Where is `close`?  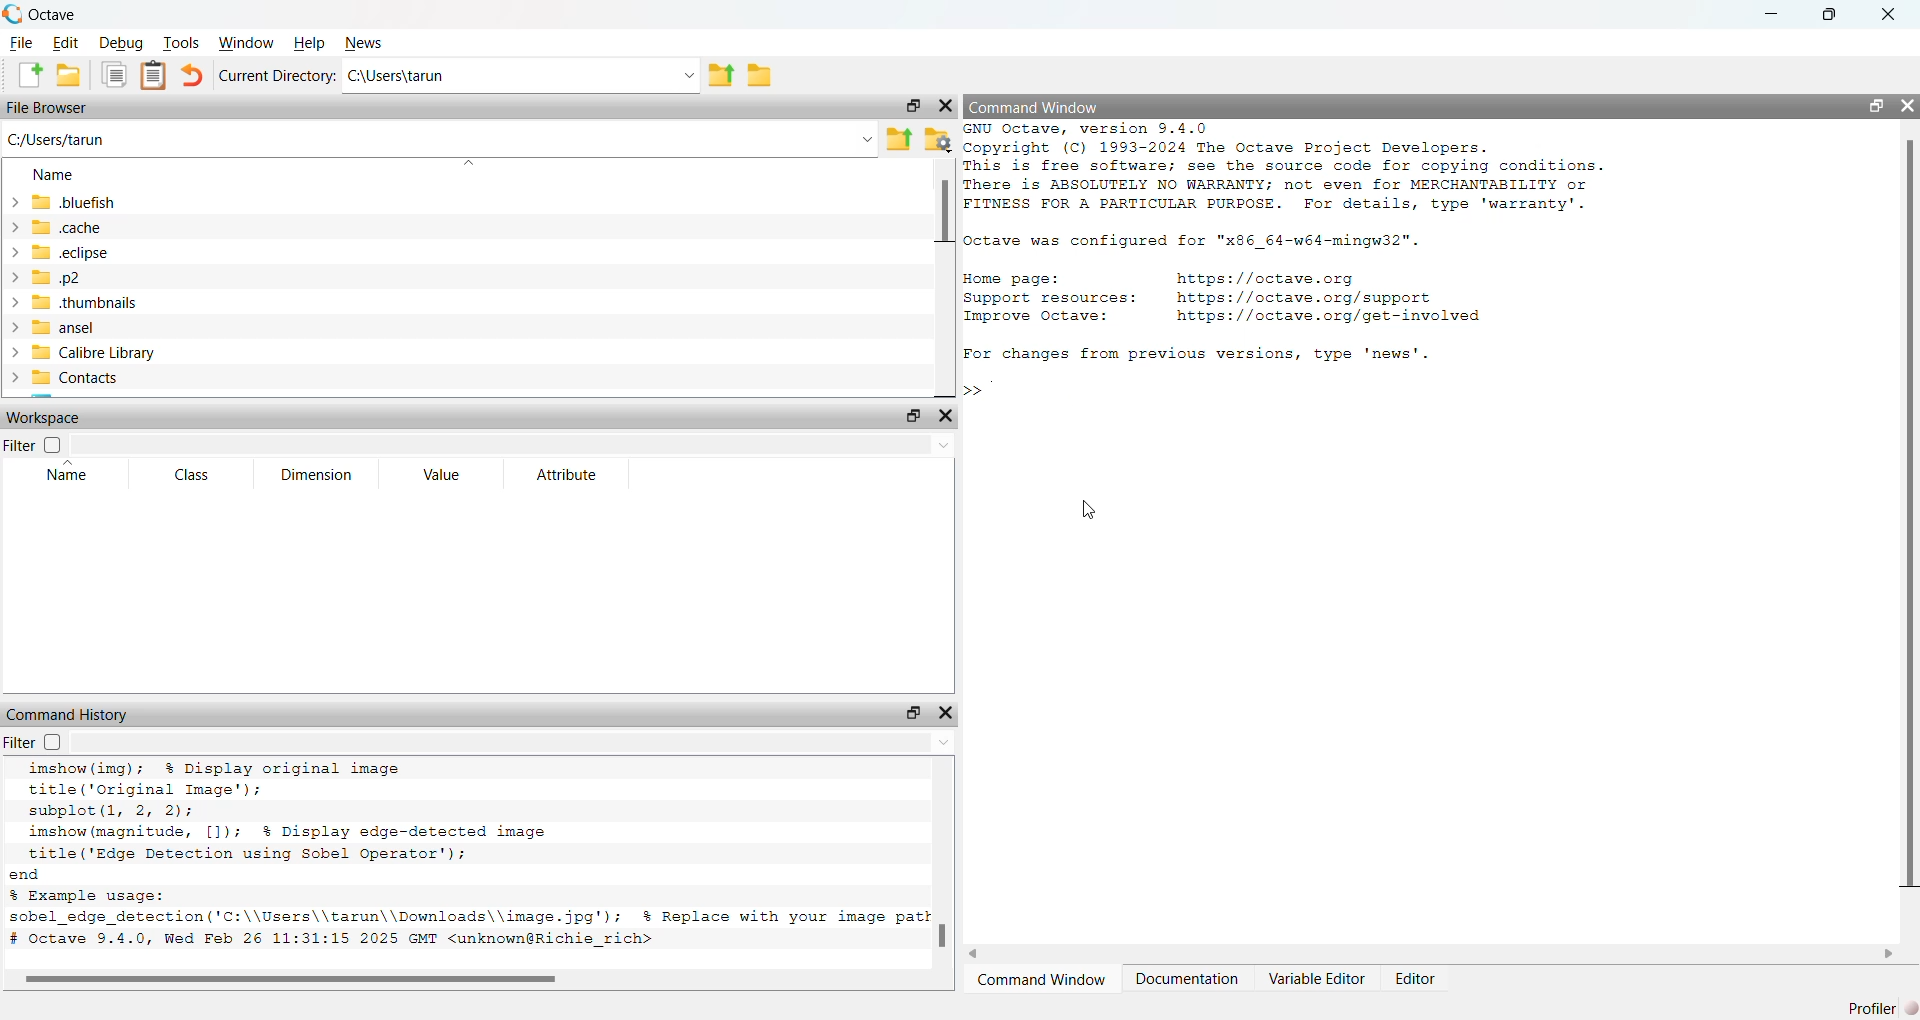 close is located at coordinates (945, 110).